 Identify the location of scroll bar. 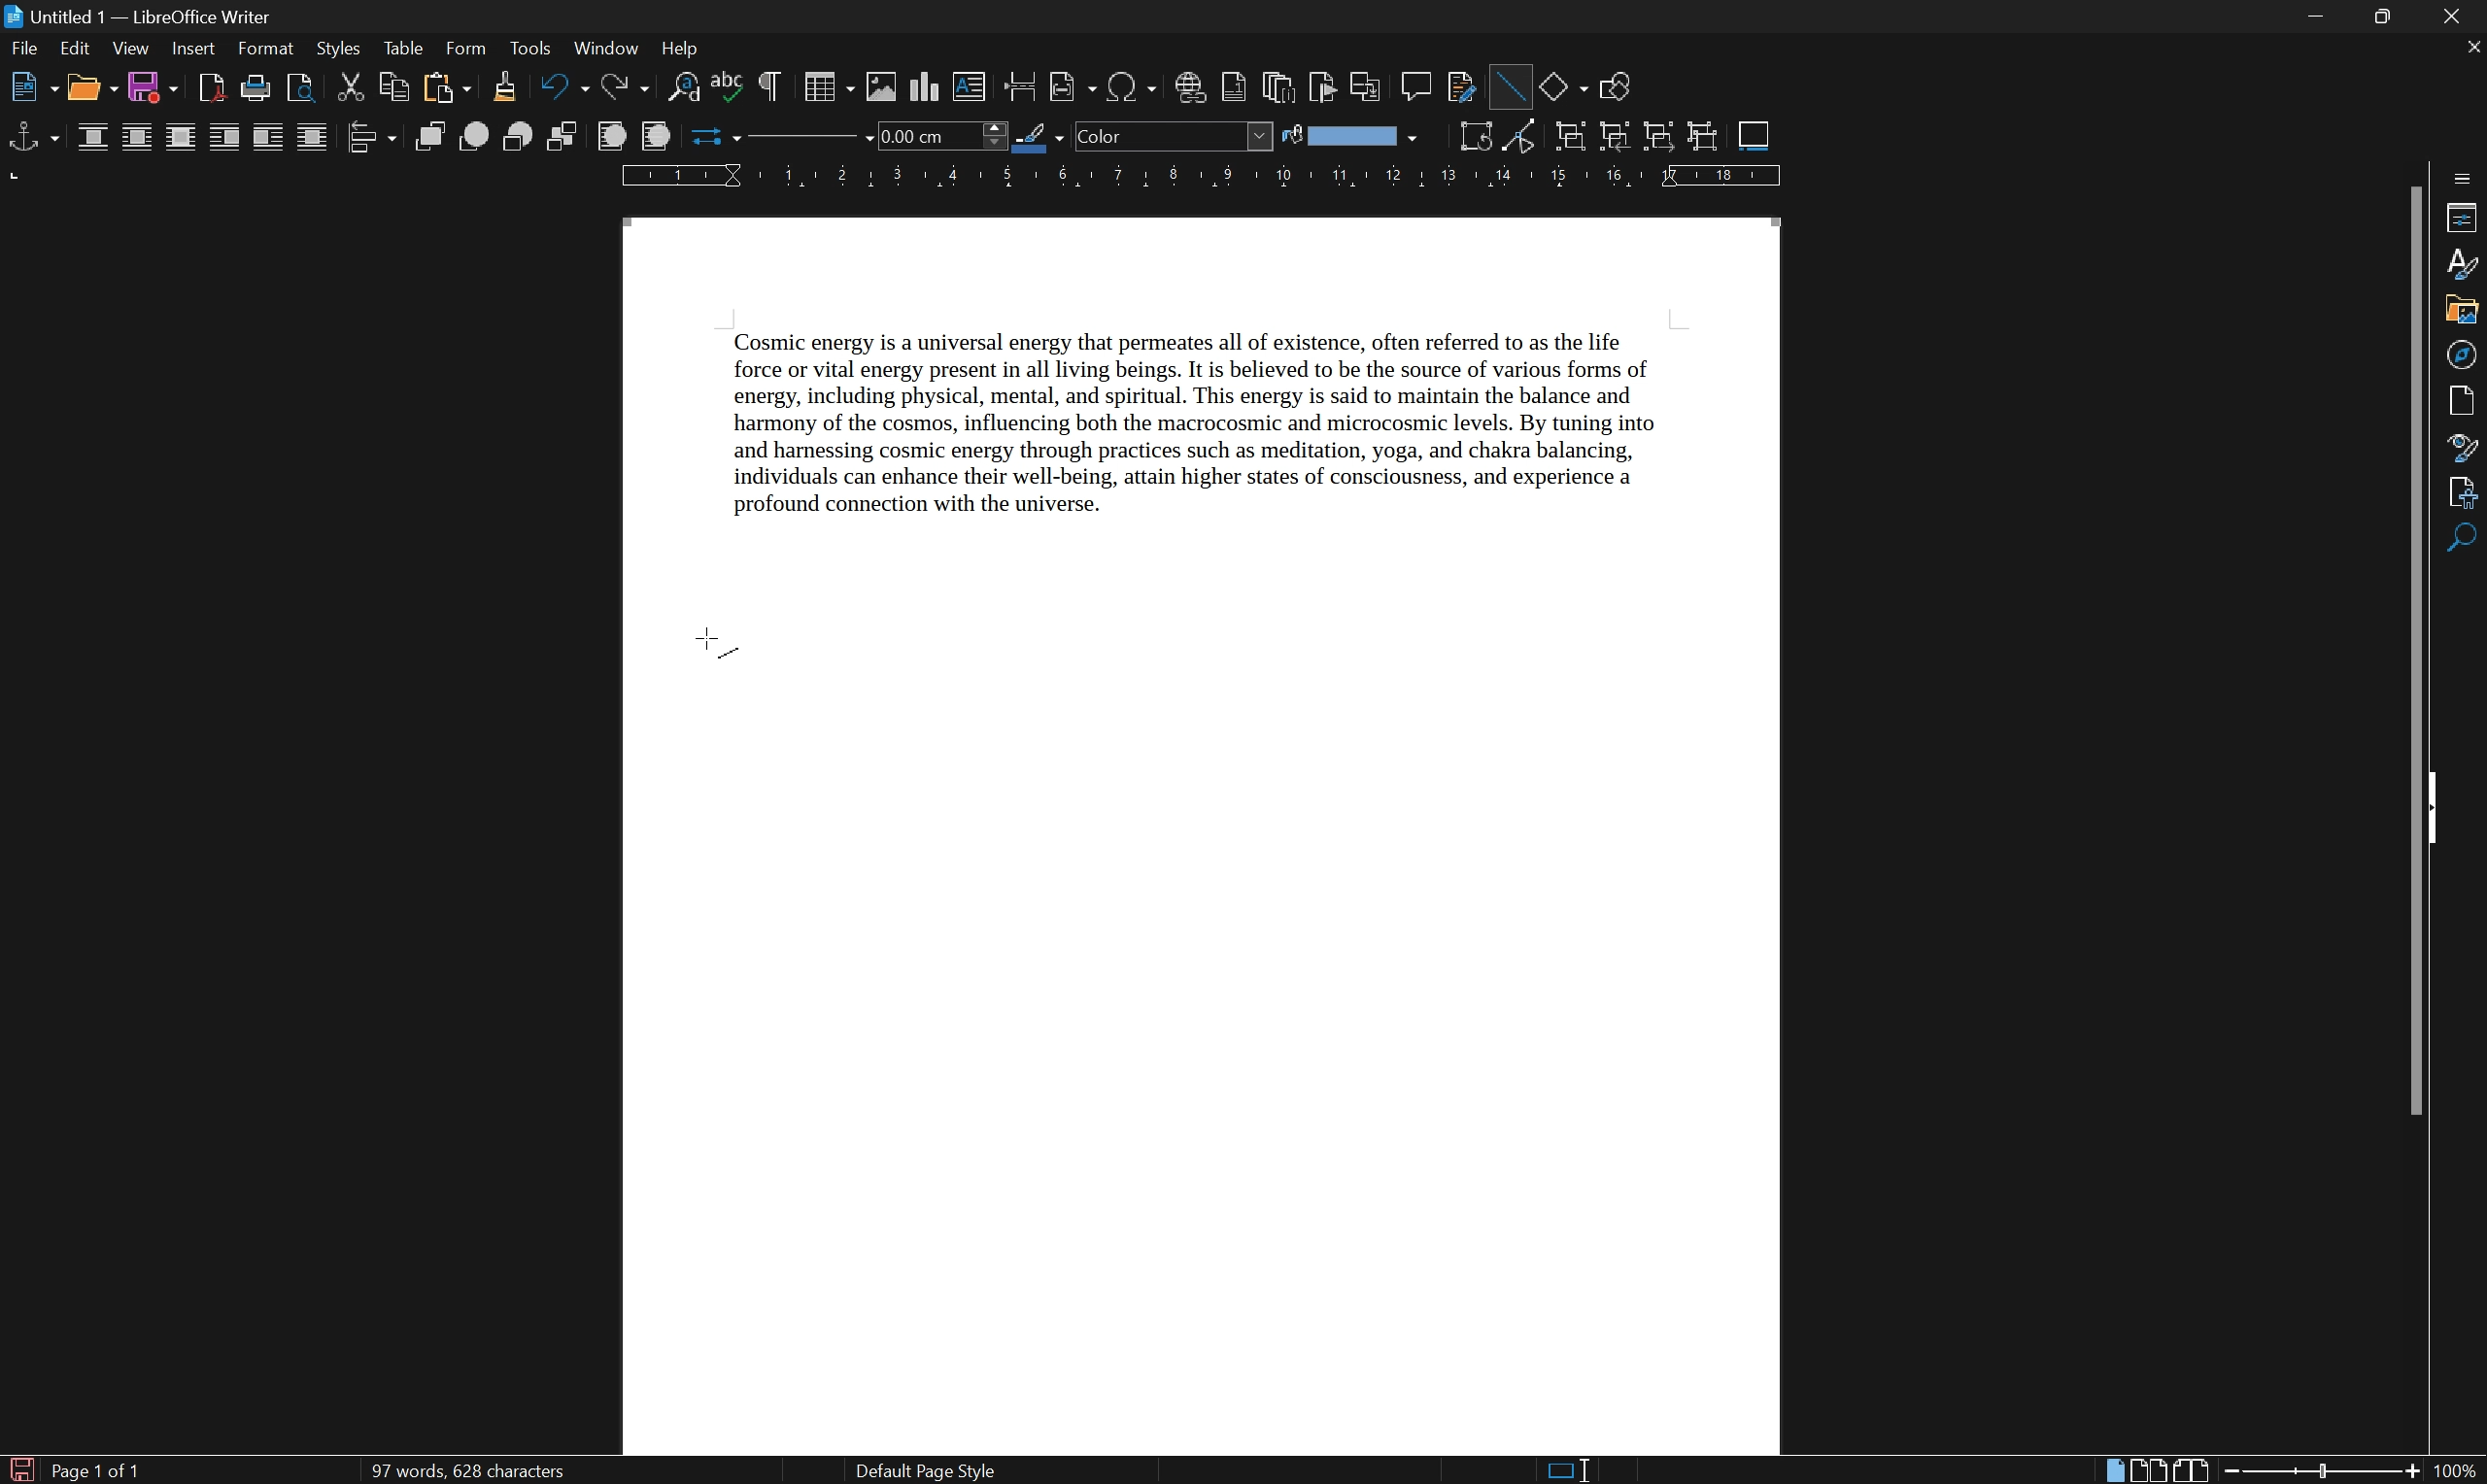
(2419, 647).